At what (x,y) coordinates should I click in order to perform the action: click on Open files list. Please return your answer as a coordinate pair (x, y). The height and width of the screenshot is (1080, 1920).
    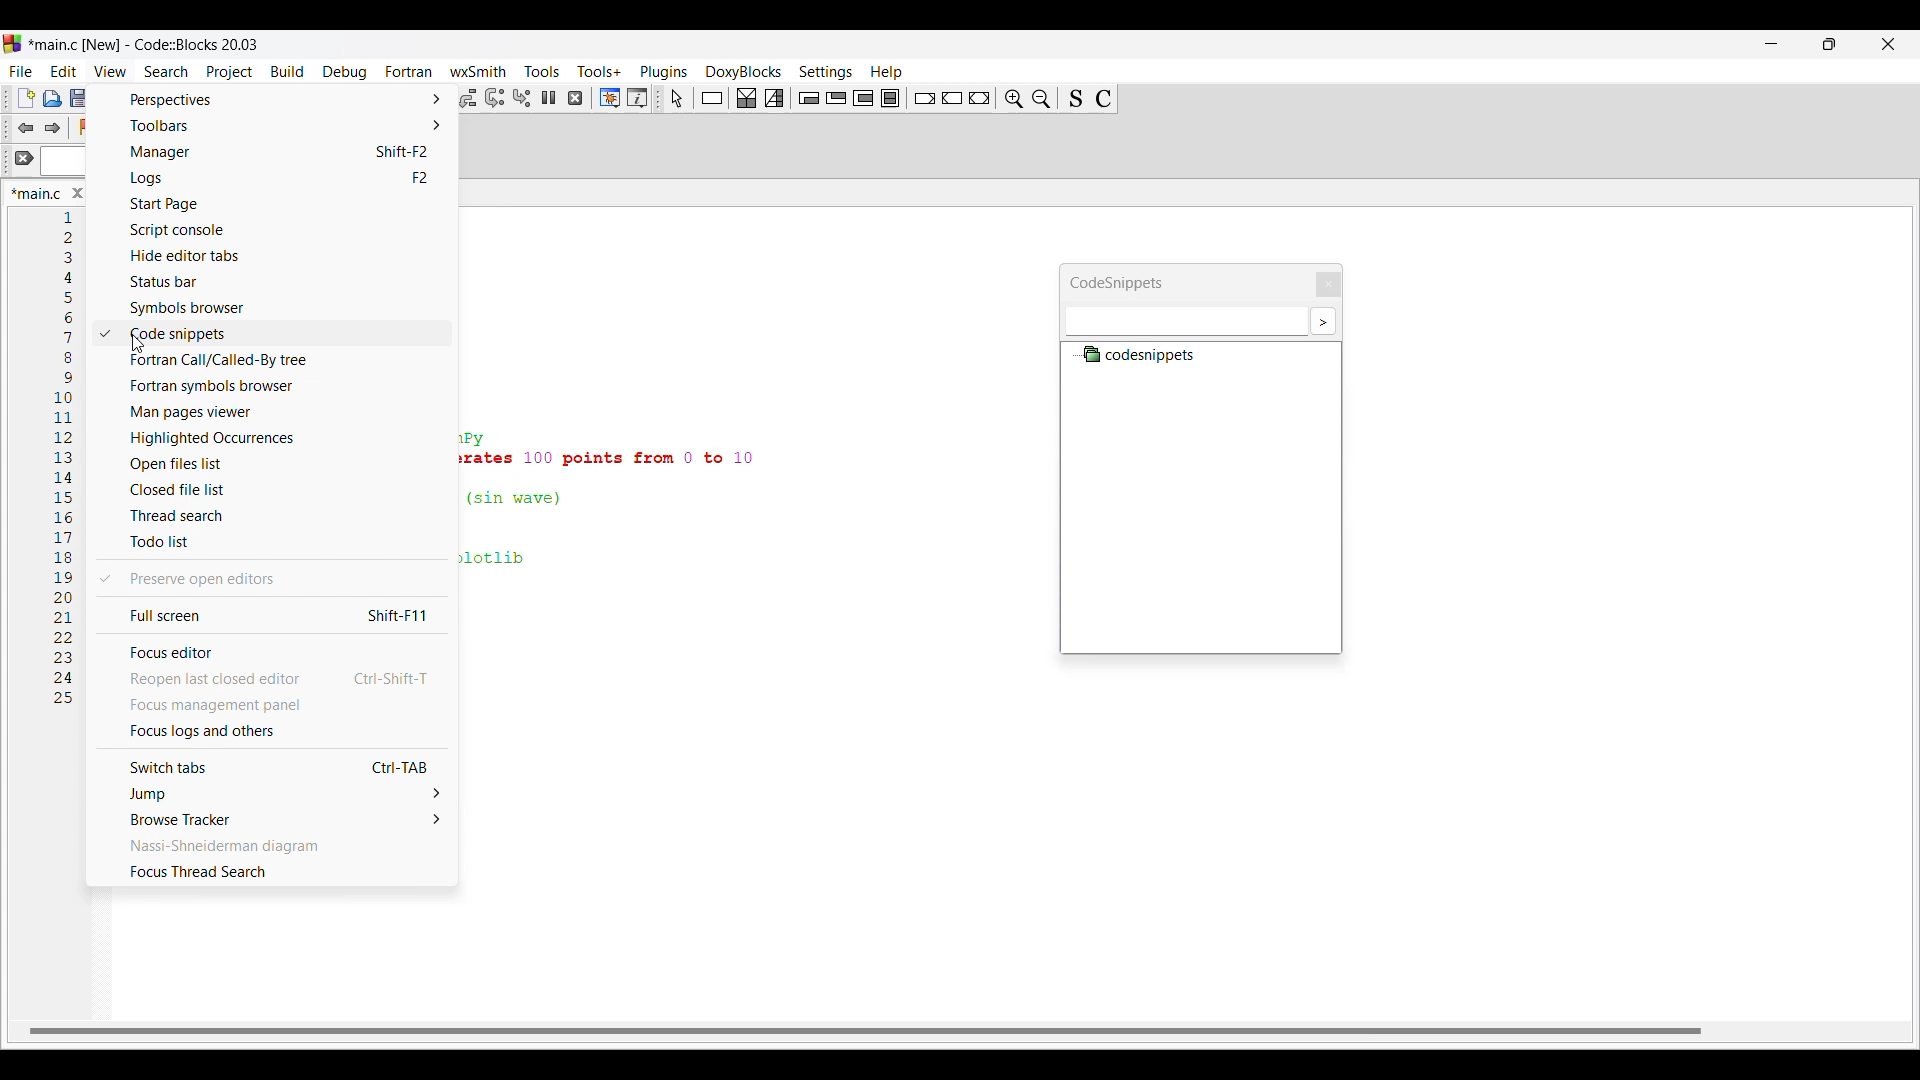
    Looking at the image, I should click on (281, 464).